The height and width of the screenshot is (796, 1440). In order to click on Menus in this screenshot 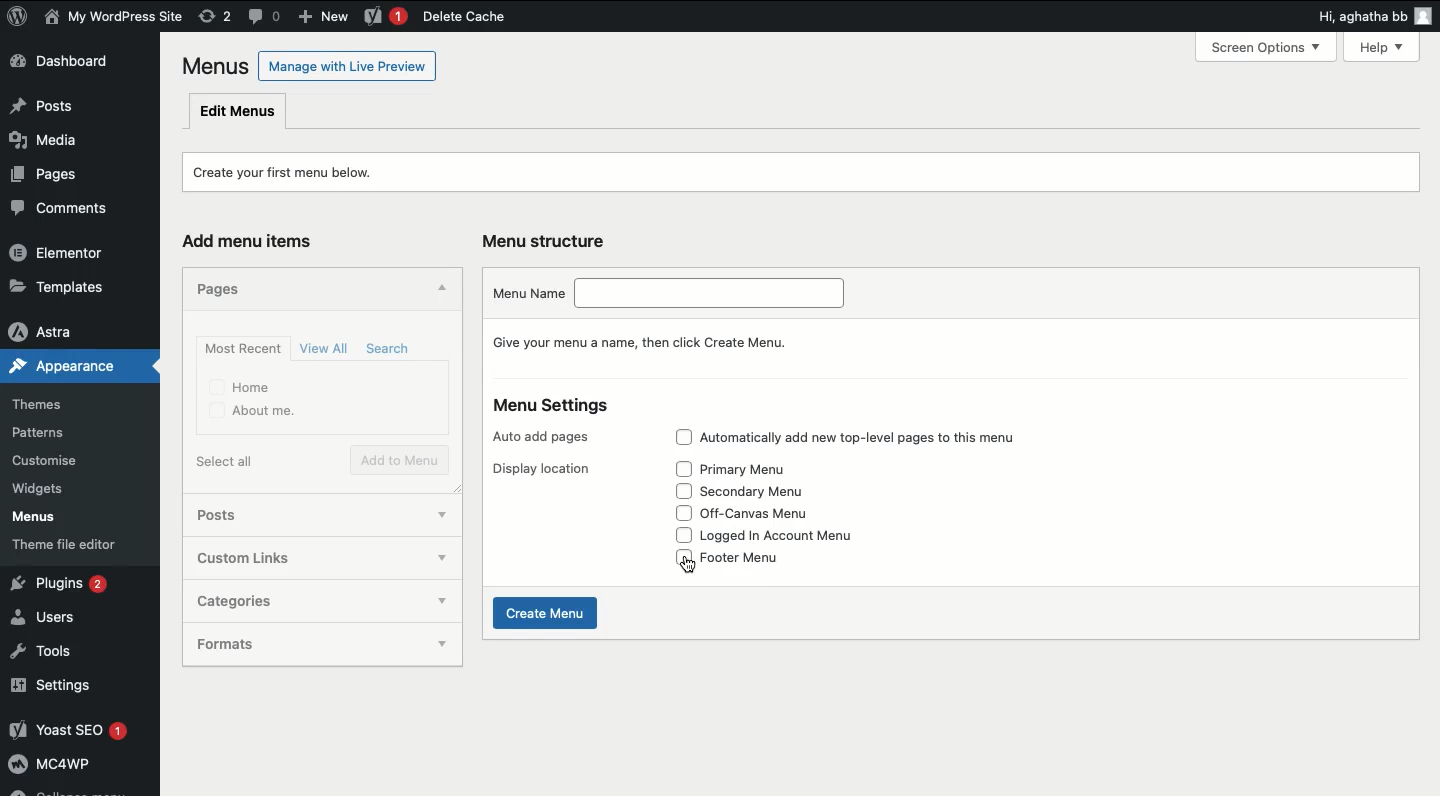, I will do `click(212, 66)`.